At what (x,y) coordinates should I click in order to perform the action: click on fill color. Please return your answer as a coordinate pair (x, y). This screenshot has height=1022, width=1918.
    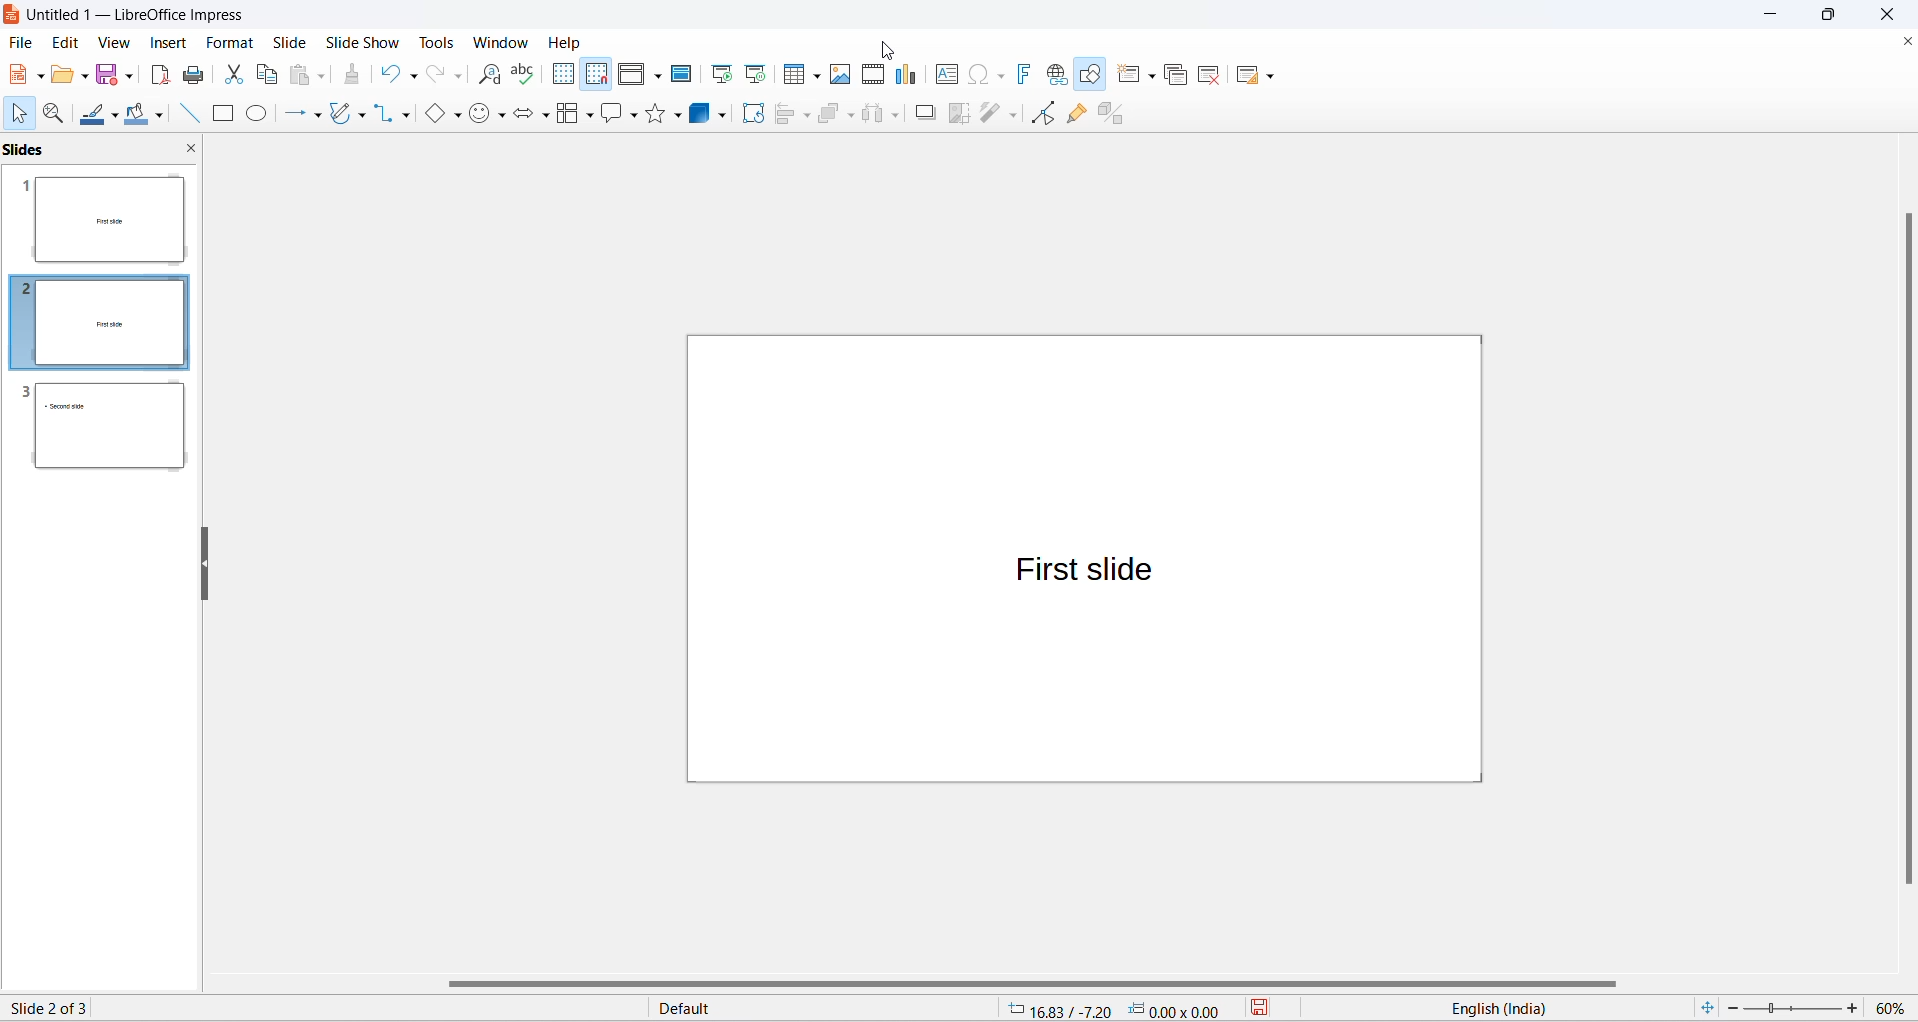
    Looking at the image, I should click on (137, 112).